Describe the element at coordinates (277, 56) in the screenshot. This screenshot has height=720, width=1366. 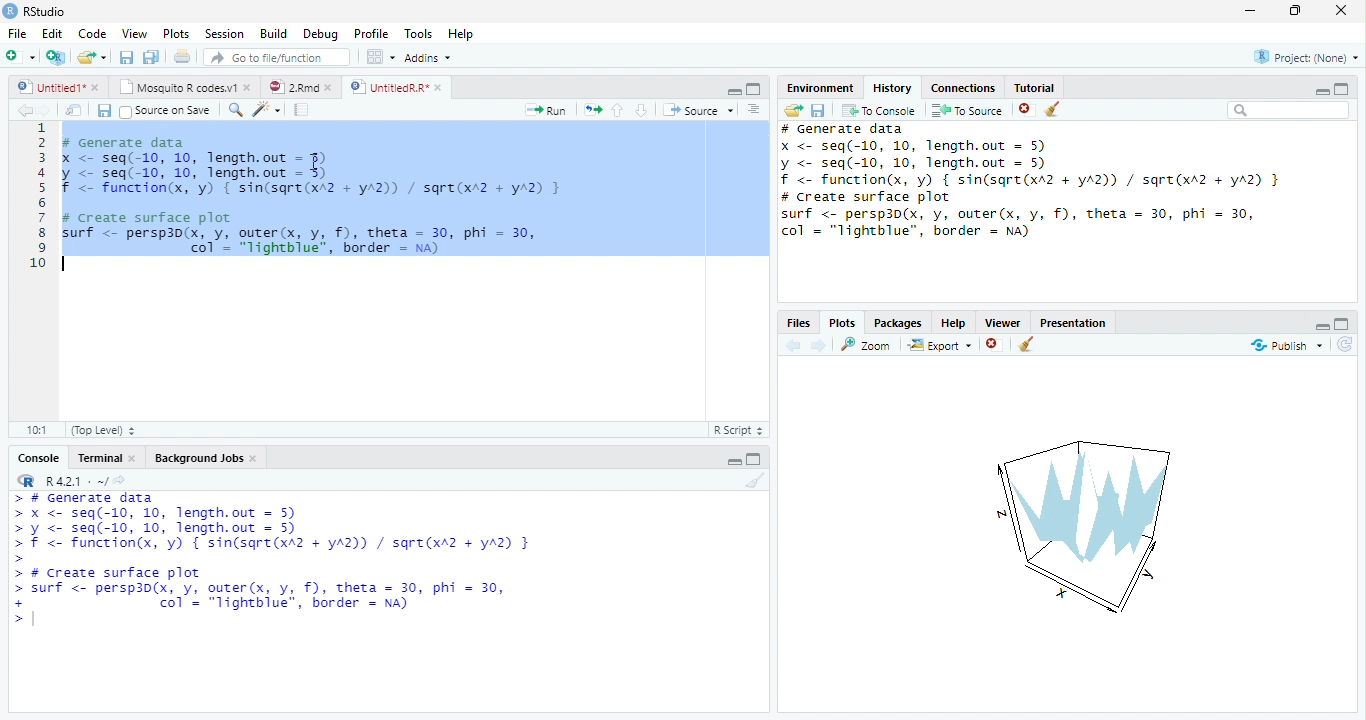
I see `Go to file/function` at that location.